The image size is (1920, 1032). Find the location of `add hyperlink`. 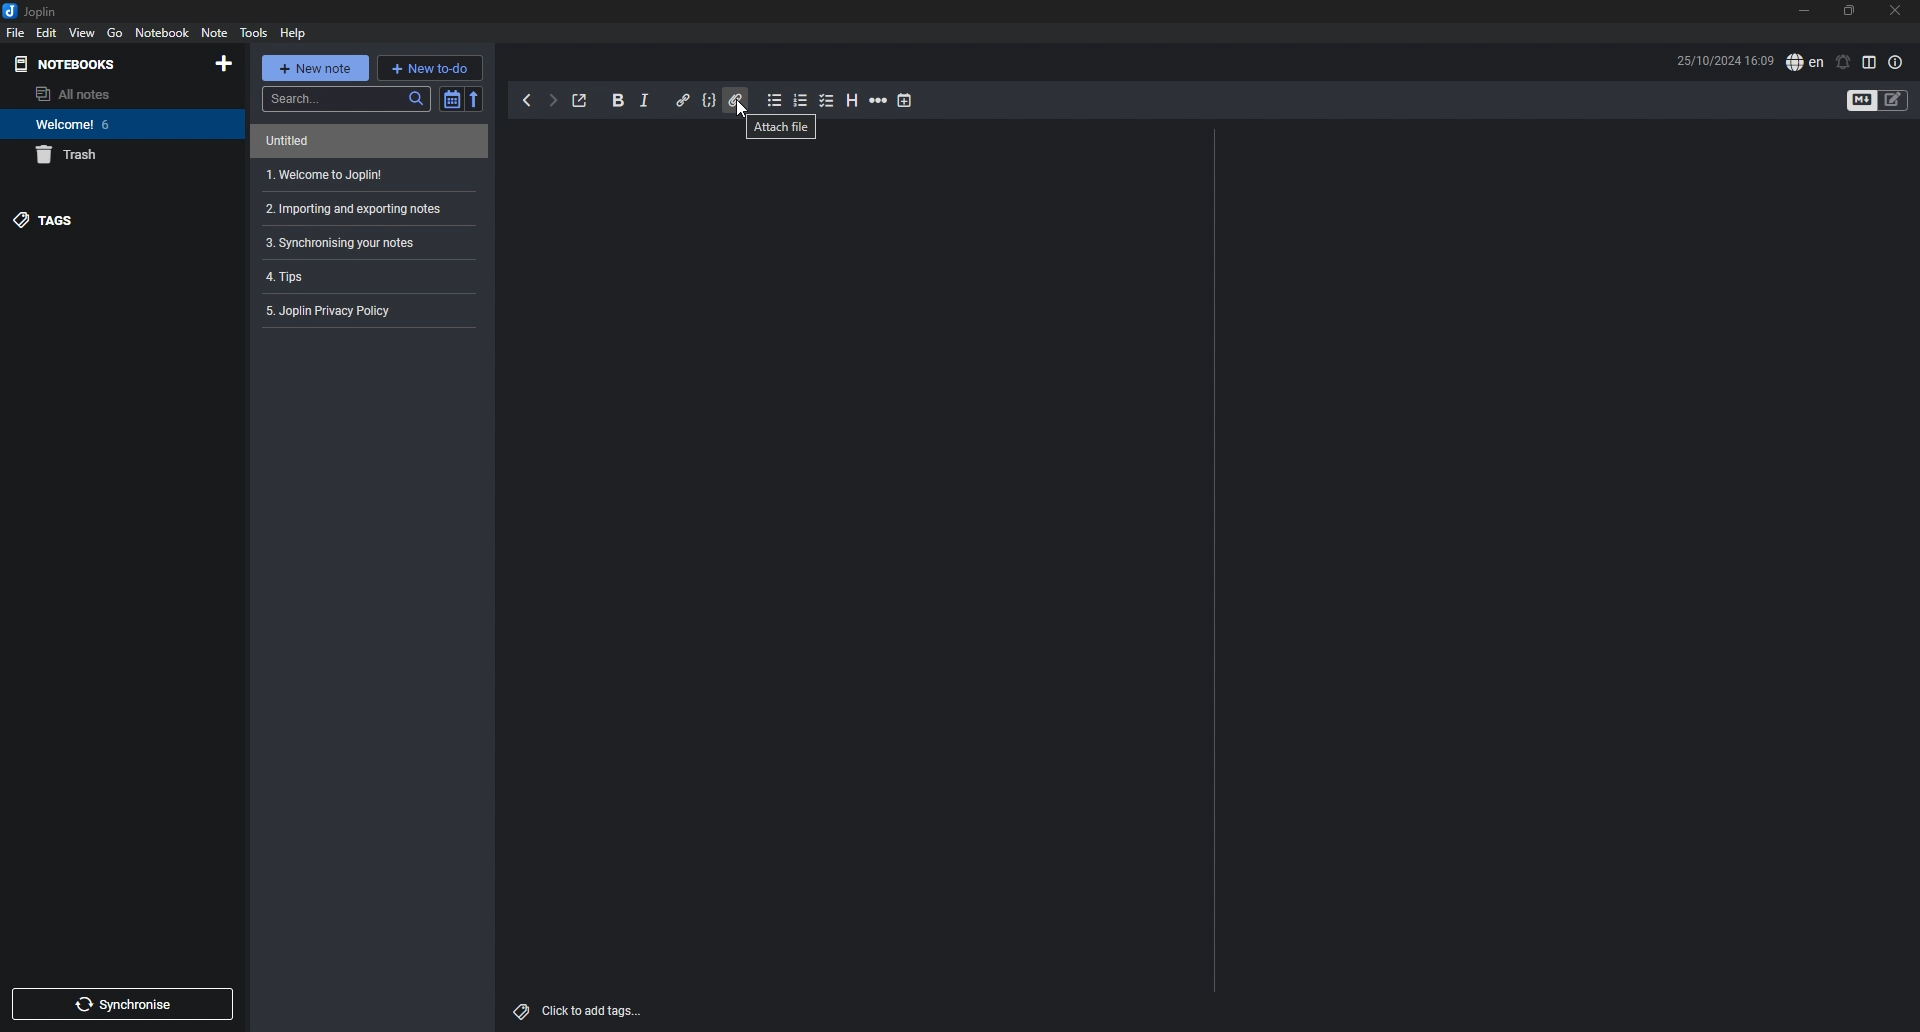

add hyperlink is located at coordinates (684, 100).